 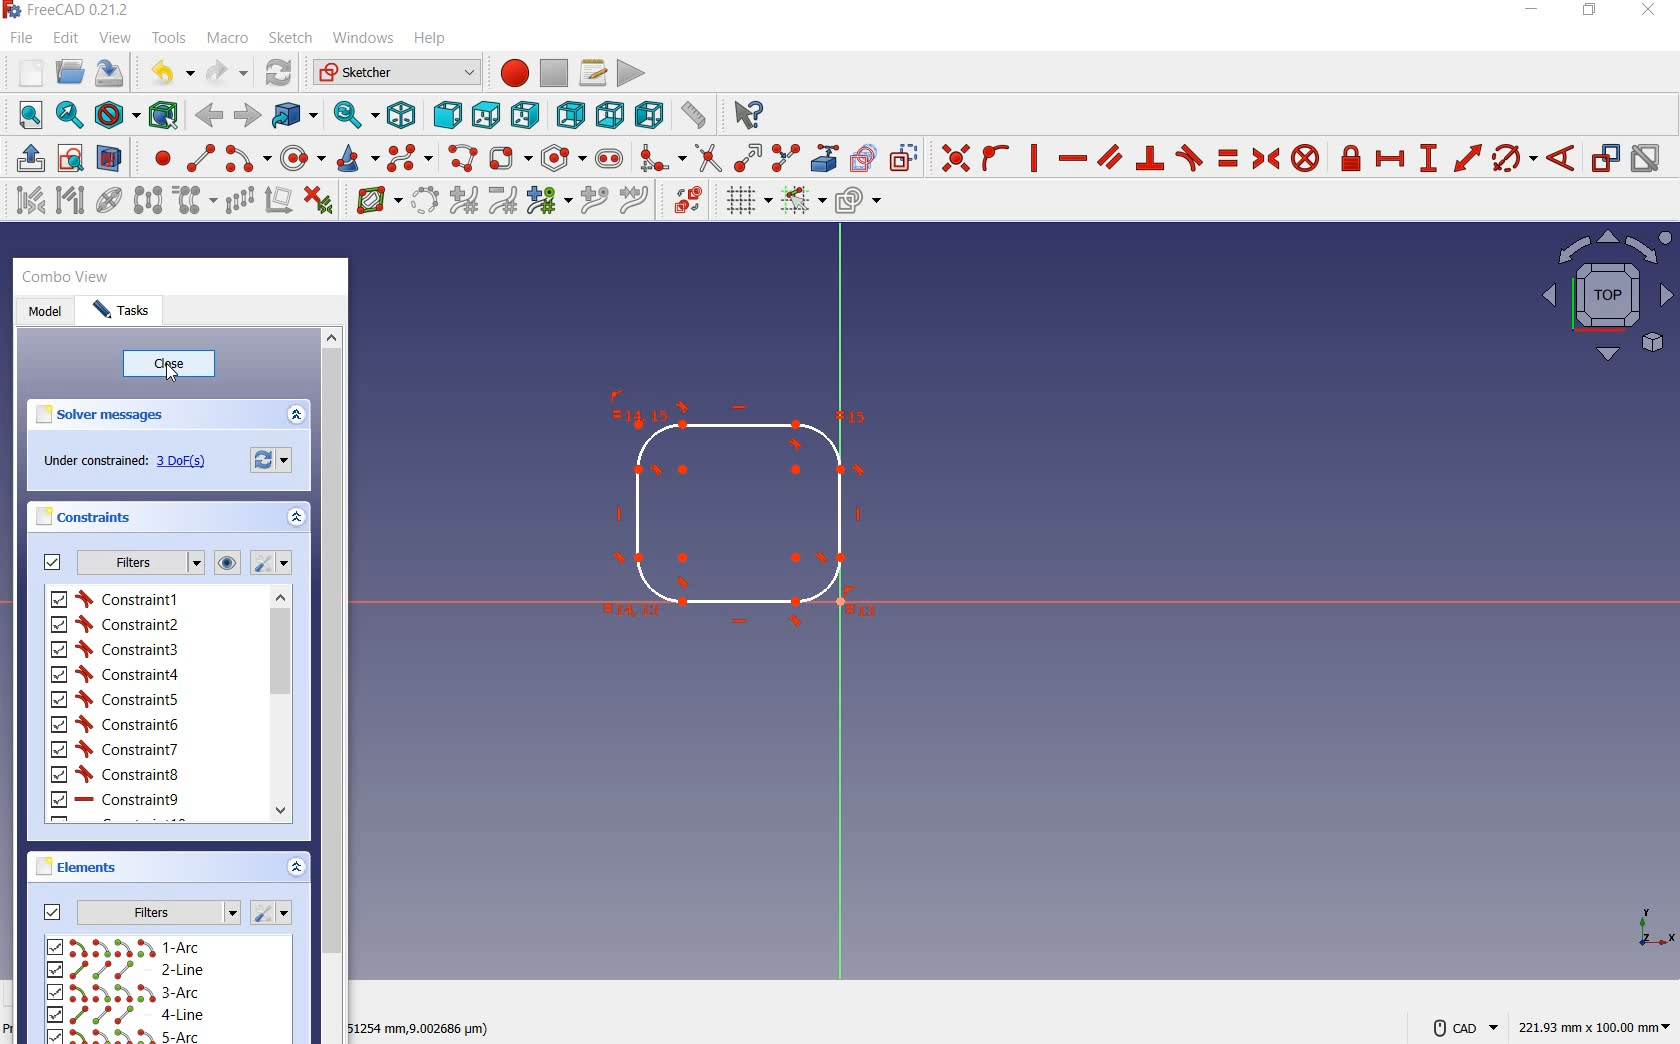 What do you see at coordinates (1392, 157) in the screenshot?
I see `constrain horizontal distance` at bounding box center [1392, 157].